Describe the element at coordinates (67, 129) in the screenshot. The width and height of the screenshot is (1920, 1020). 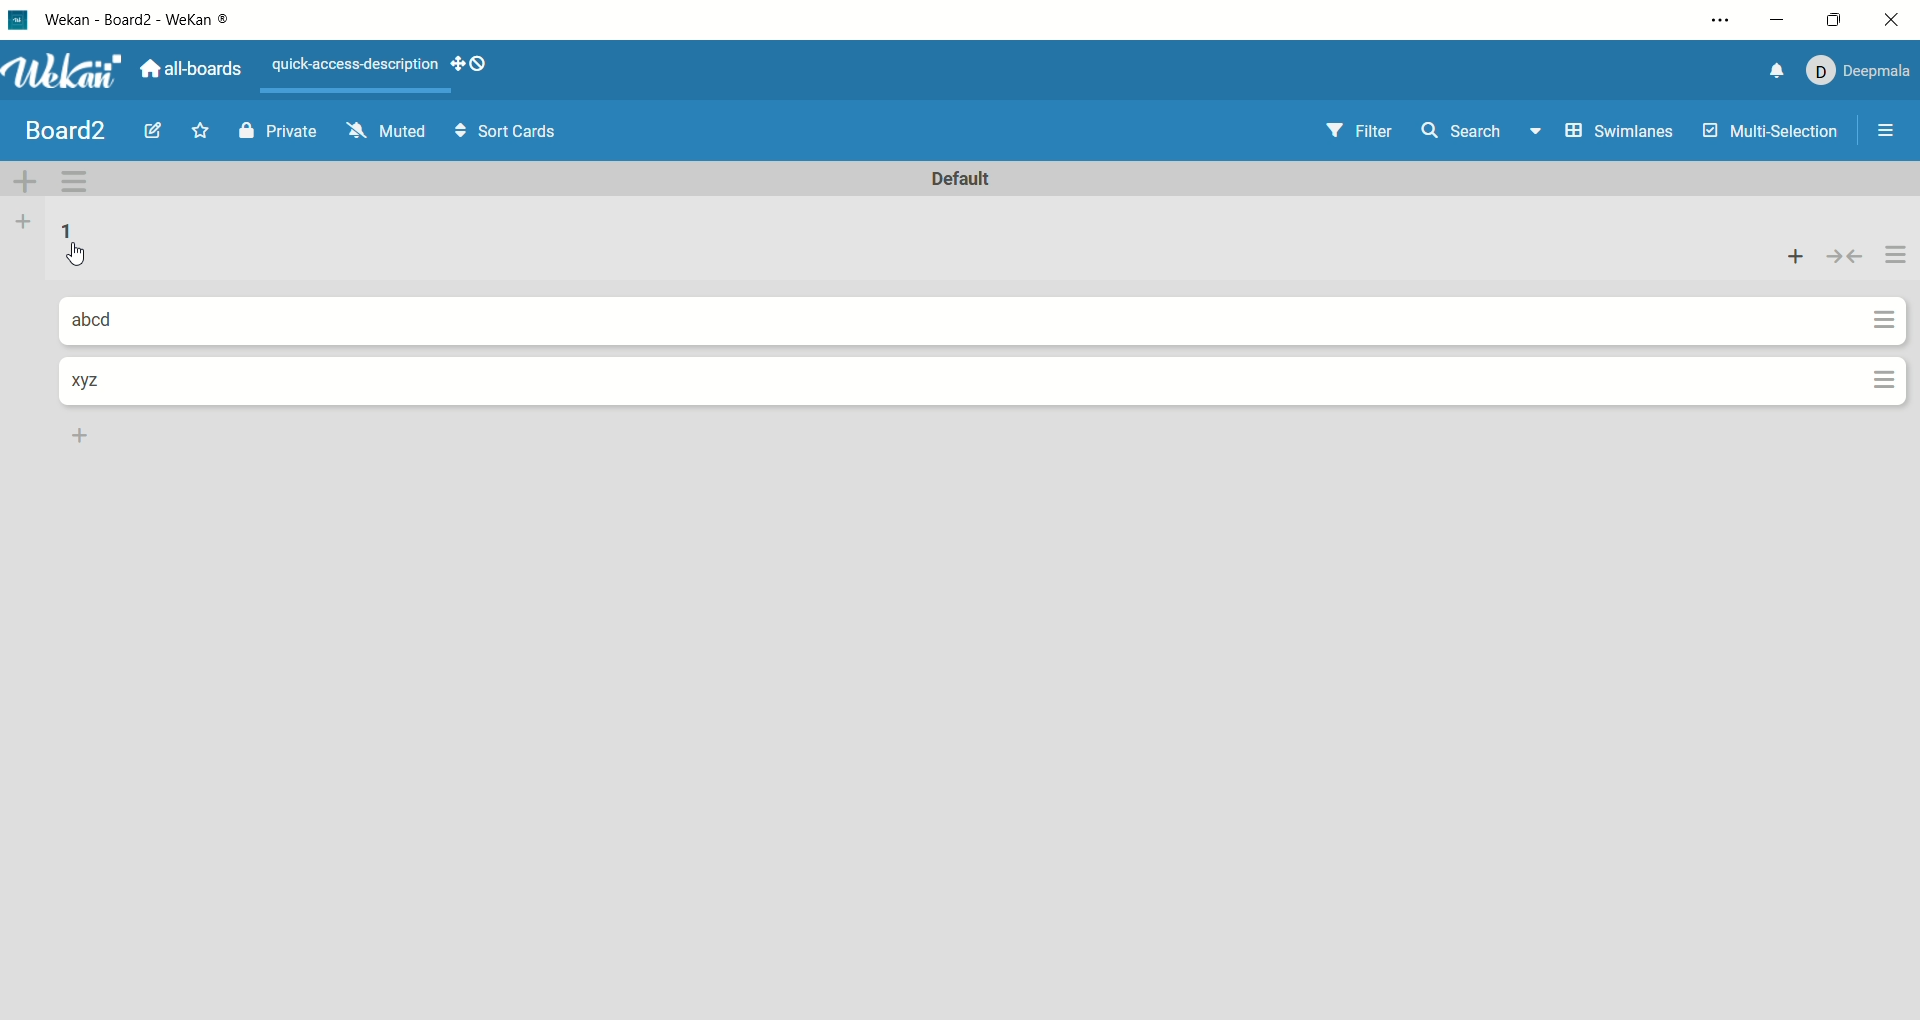
I see `title` at that location.